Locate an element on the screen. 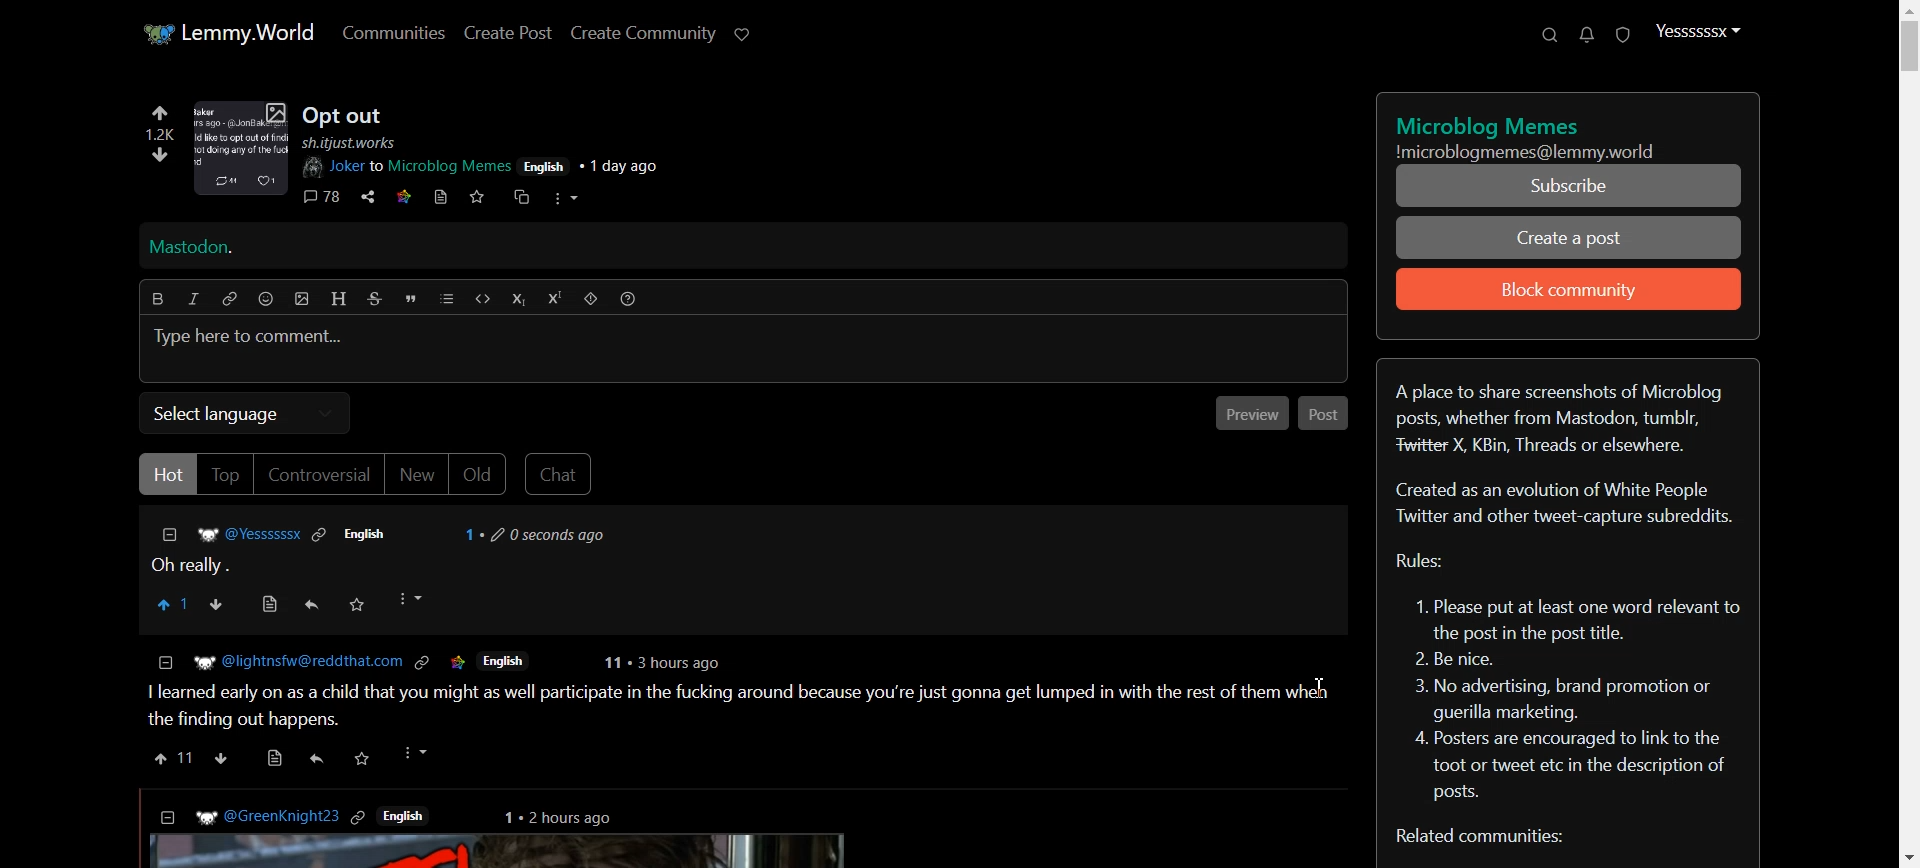  Vertical Scroll bar is located at coordinates (1906, 434).